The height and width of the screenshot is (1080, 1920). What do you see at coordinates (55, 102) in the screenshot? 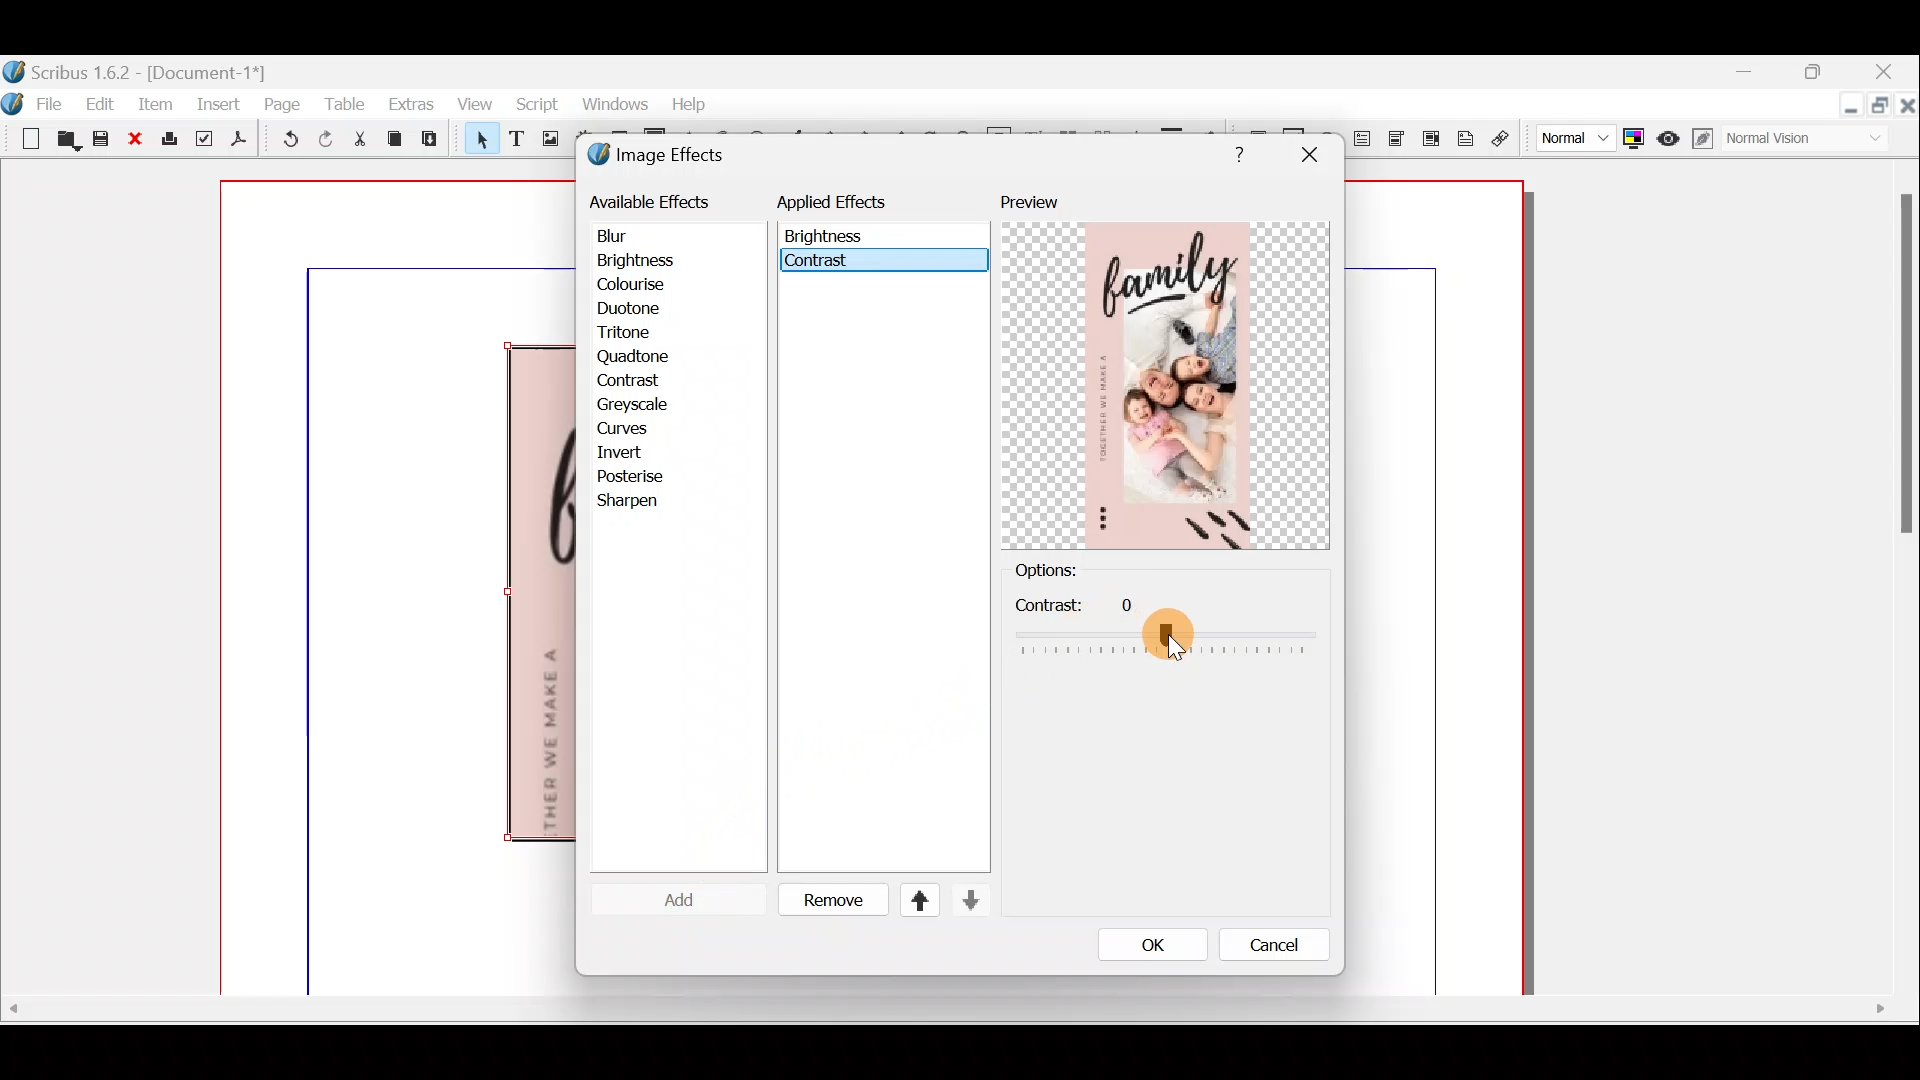
I see `File` at bounding box center [55, 102].